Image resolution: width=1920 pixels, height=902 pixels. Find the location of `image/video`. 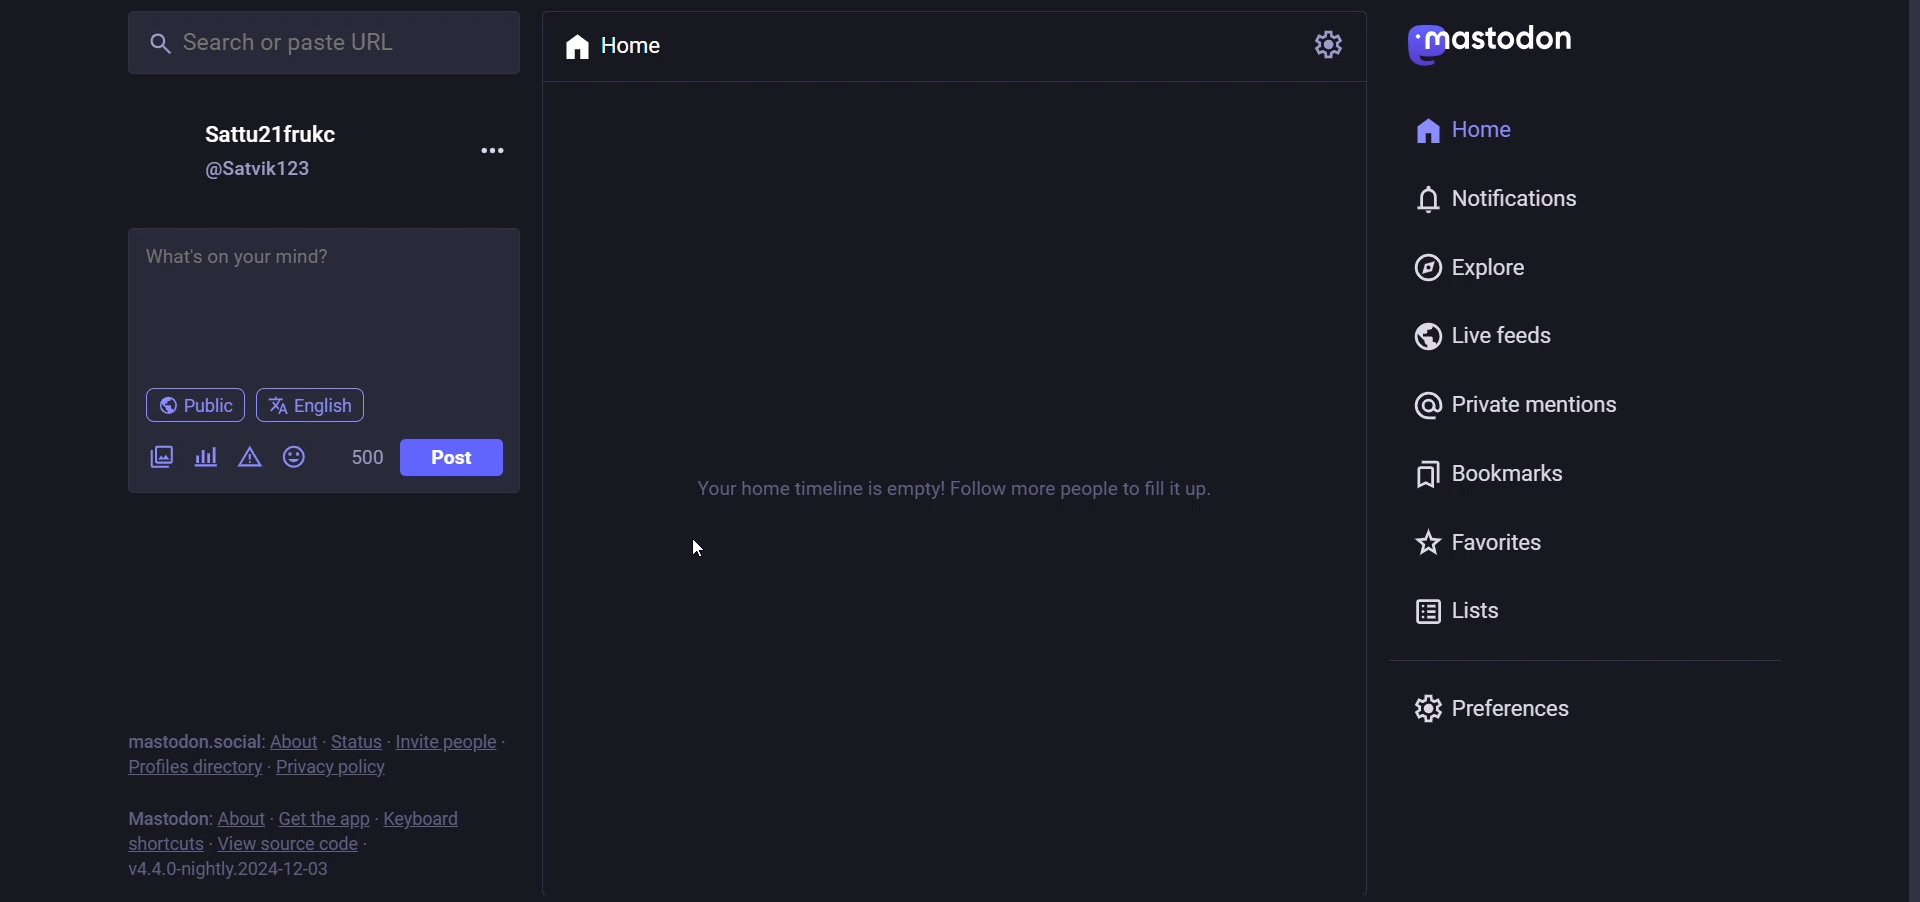

image/video is located at coordinates (155, 452).